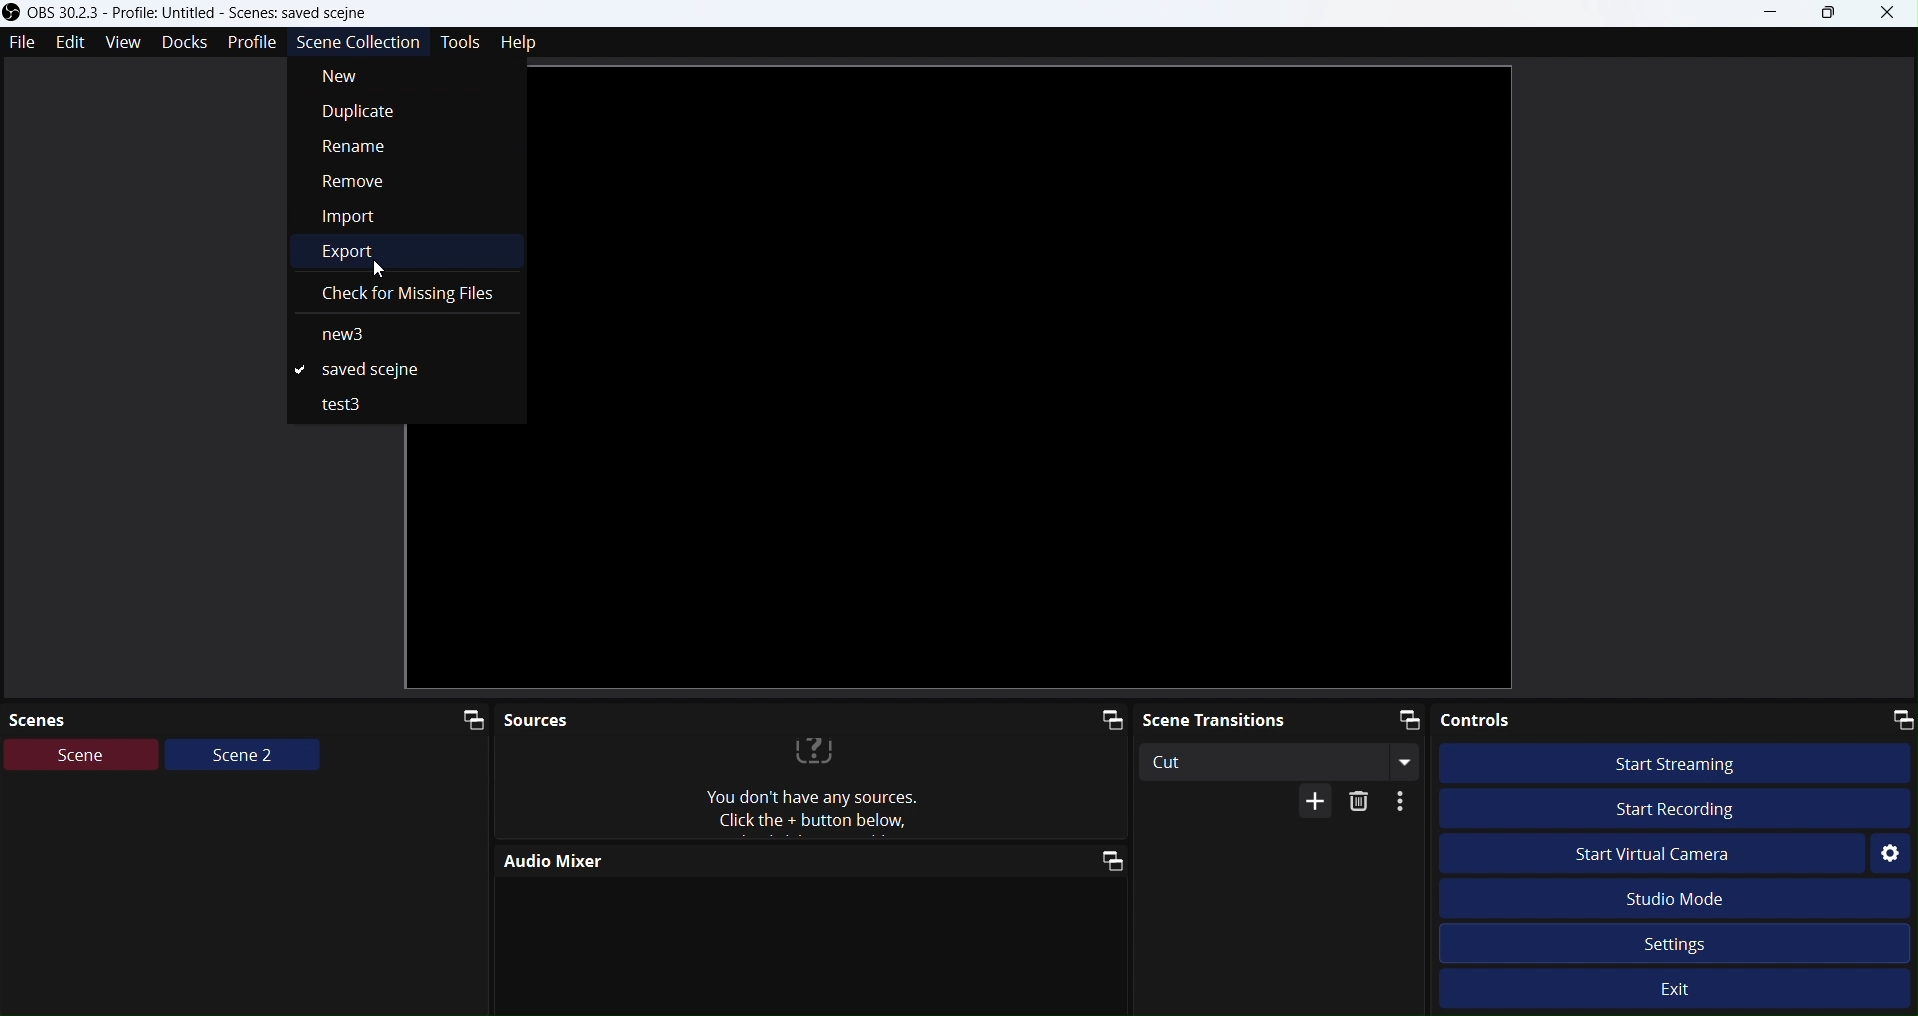  Describe the element at coordinates (522, 41) in the screenshot. I see `Help` at that location.